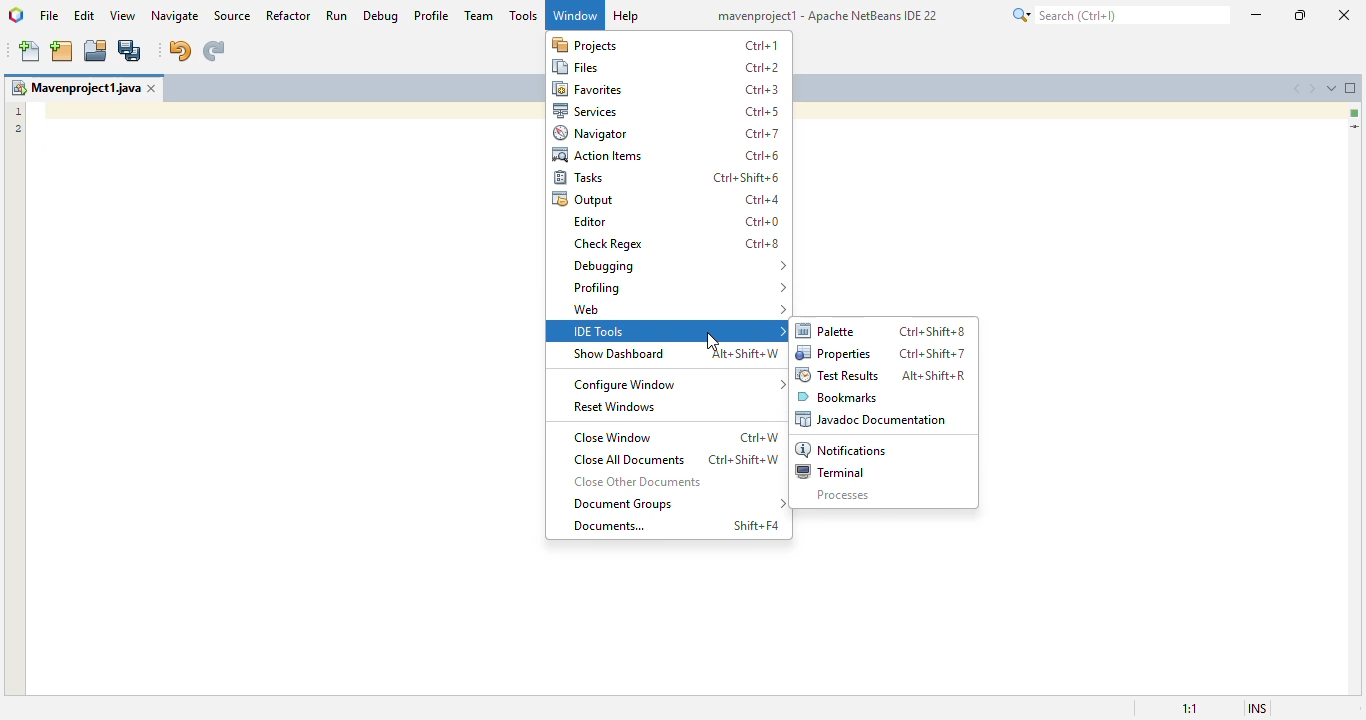  Describe the element at coordinates (755, 525) in the screenshot. I see `shortcut for documents` at that location.